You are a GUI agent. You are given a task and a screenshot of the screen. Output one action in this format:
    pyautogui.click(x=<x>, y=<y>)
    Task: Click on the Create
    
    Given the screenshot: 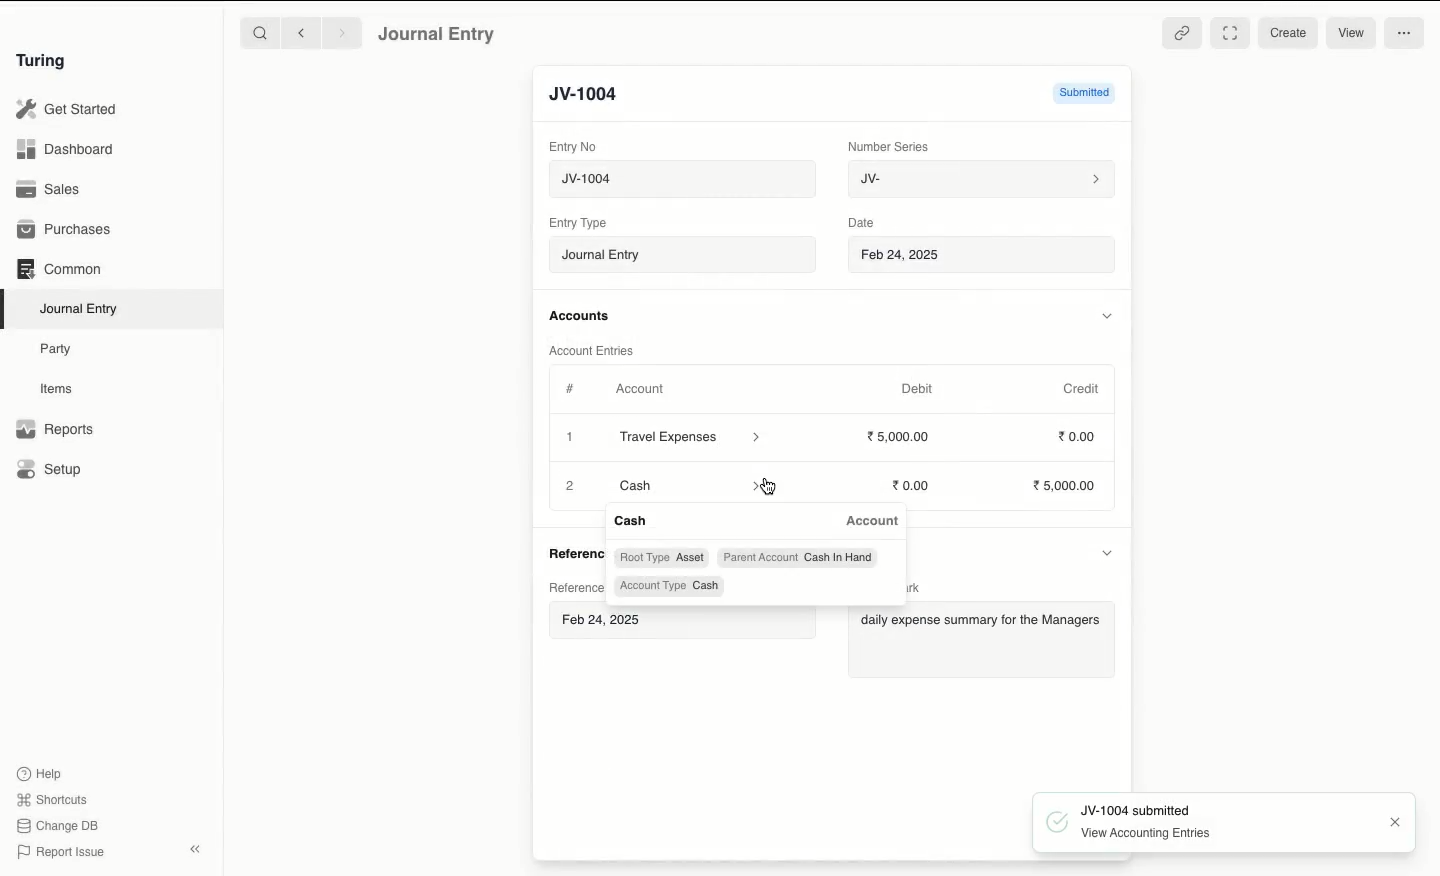 What is the action you would take?
    pyautogui.click(x=1289, y=34)
    